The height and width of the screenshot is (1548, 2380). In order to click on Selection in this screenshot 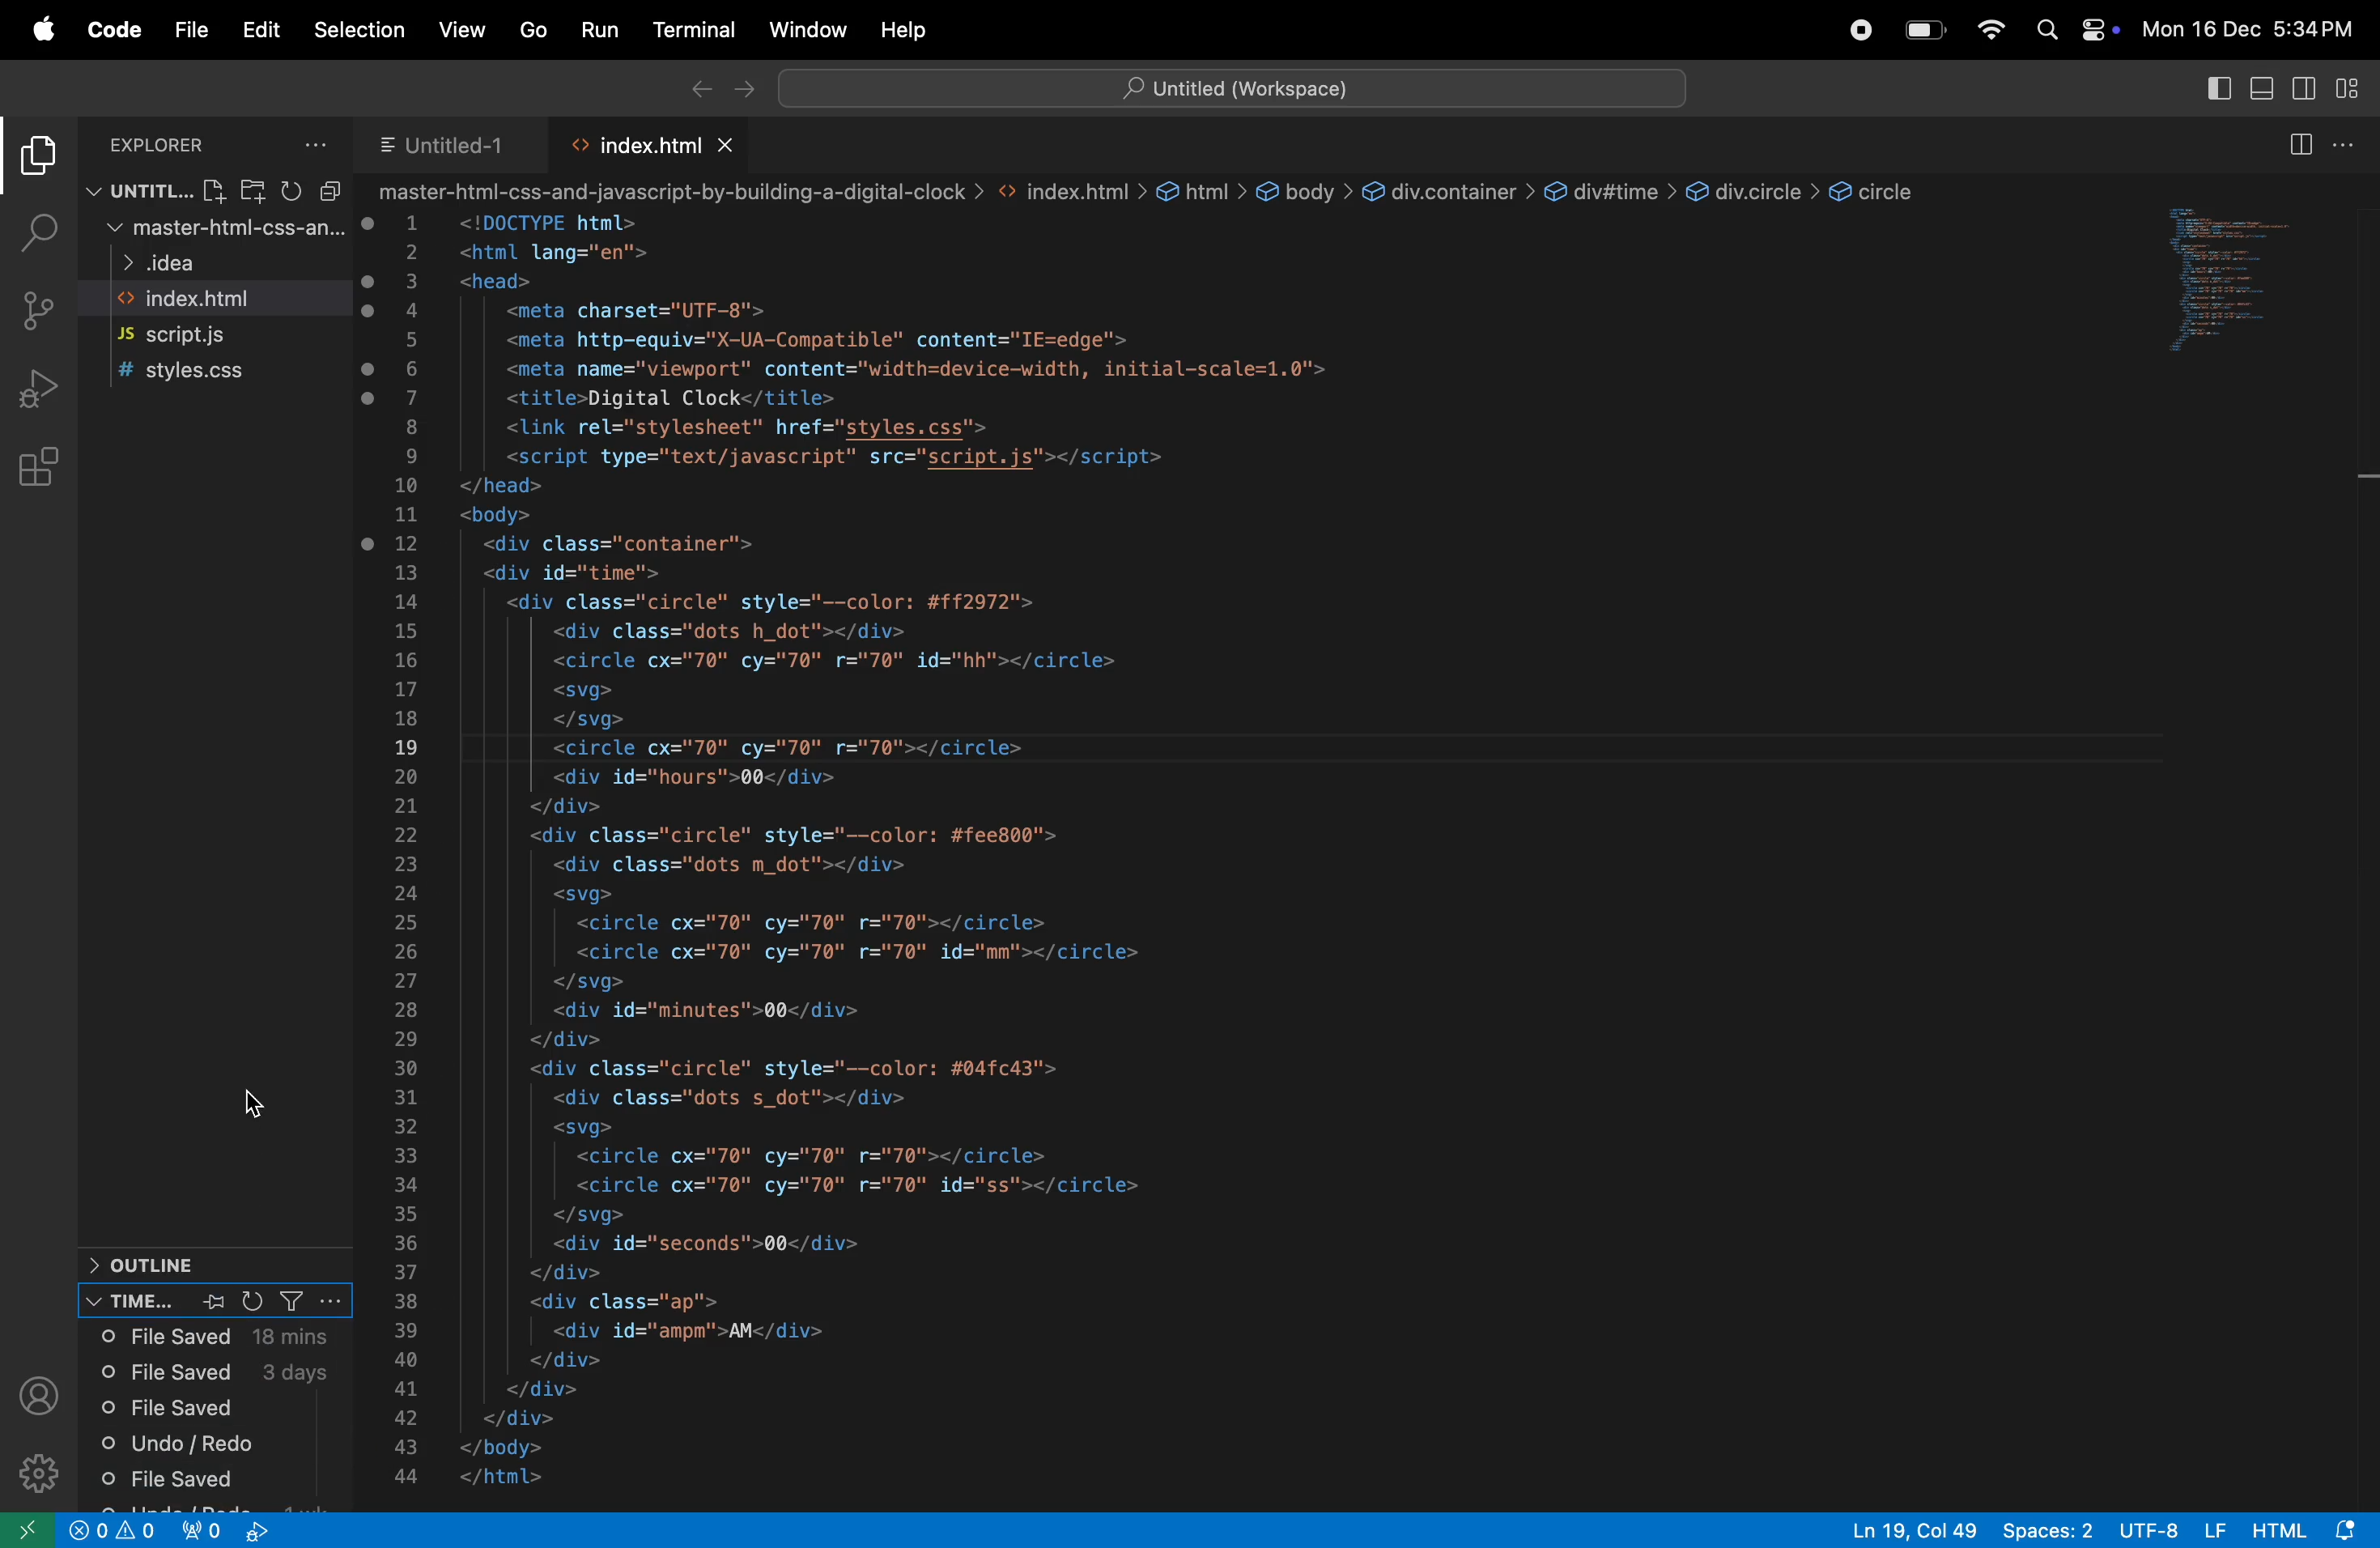, I will do `click(358, 33)`.